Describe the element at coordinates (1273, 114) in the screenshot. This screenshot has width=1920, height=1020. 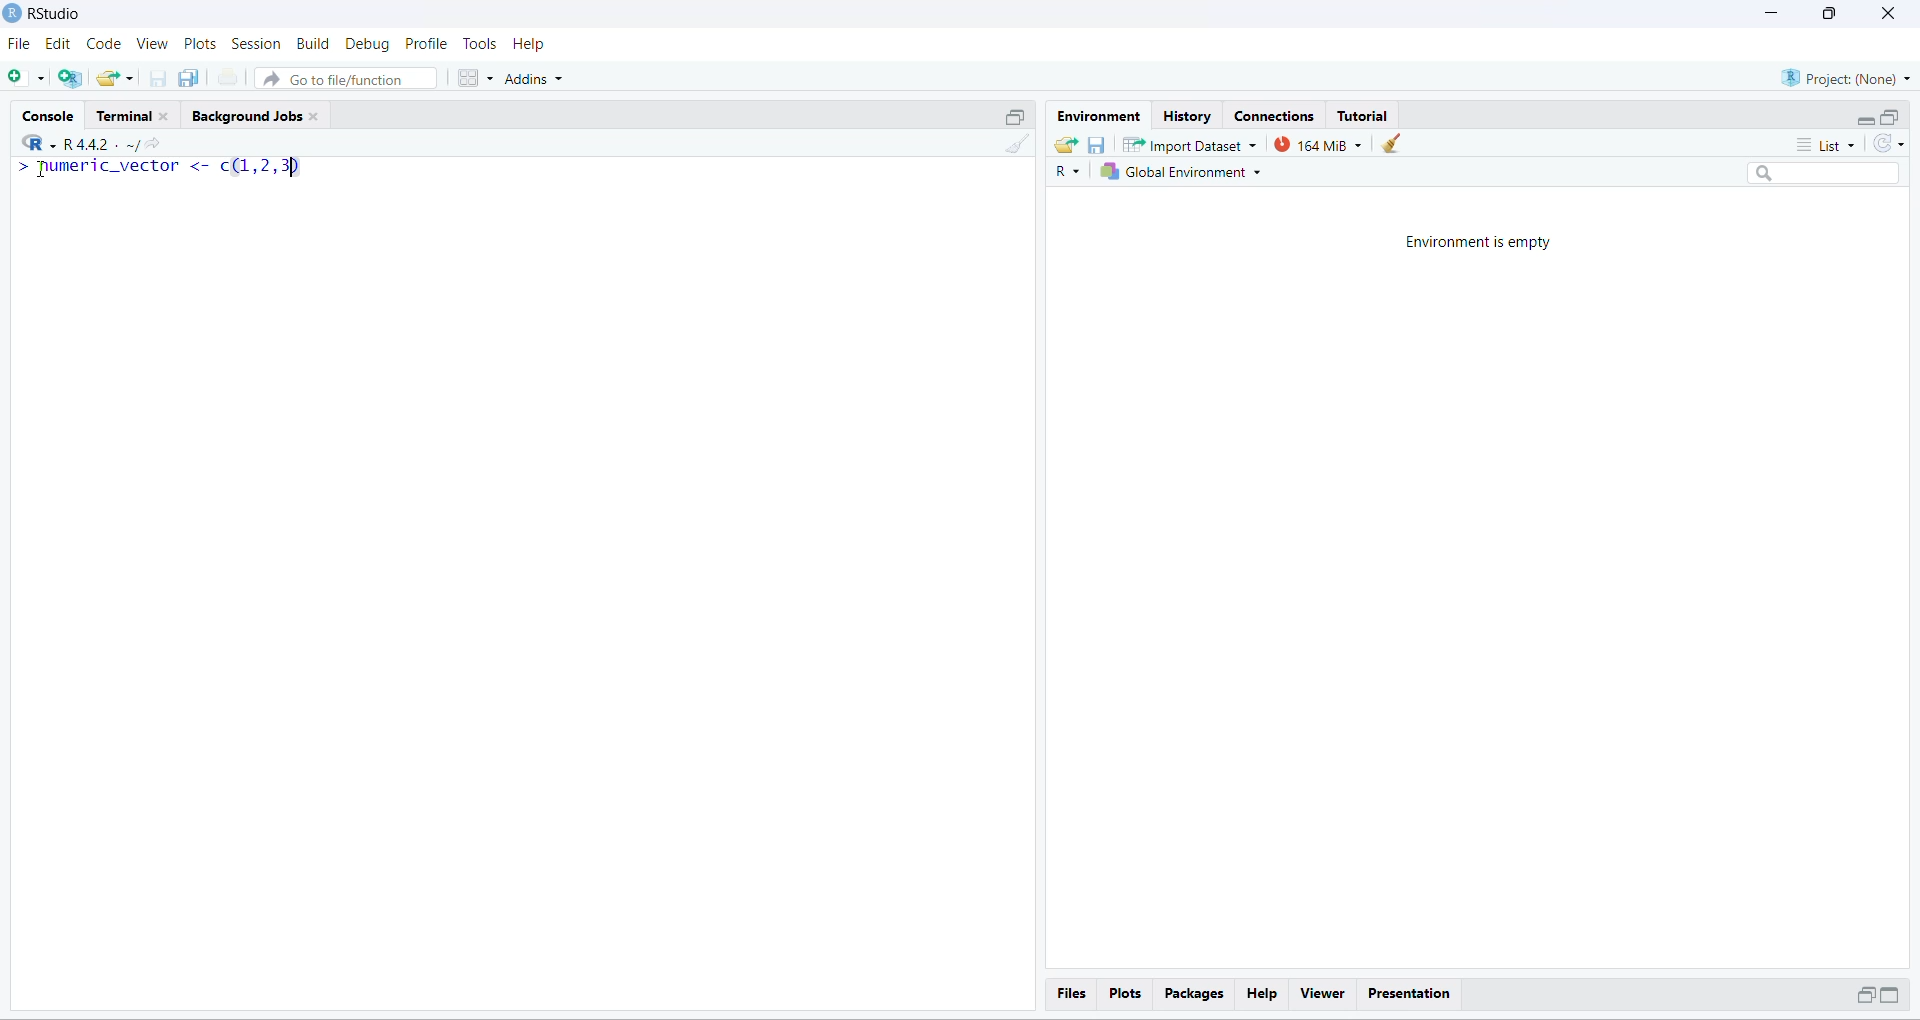
I see `Connections` at that location.